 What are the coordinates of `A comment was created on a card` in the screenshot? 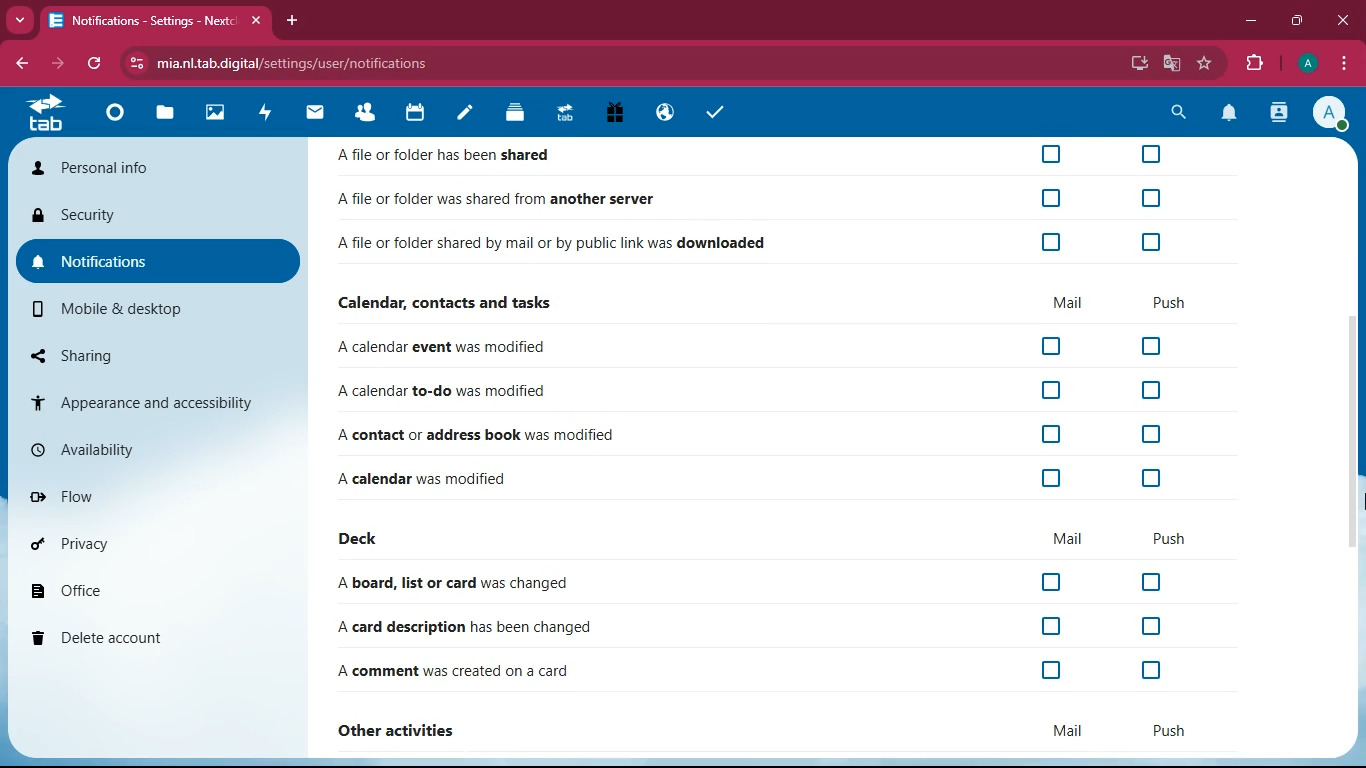 It's located at (460, 670).